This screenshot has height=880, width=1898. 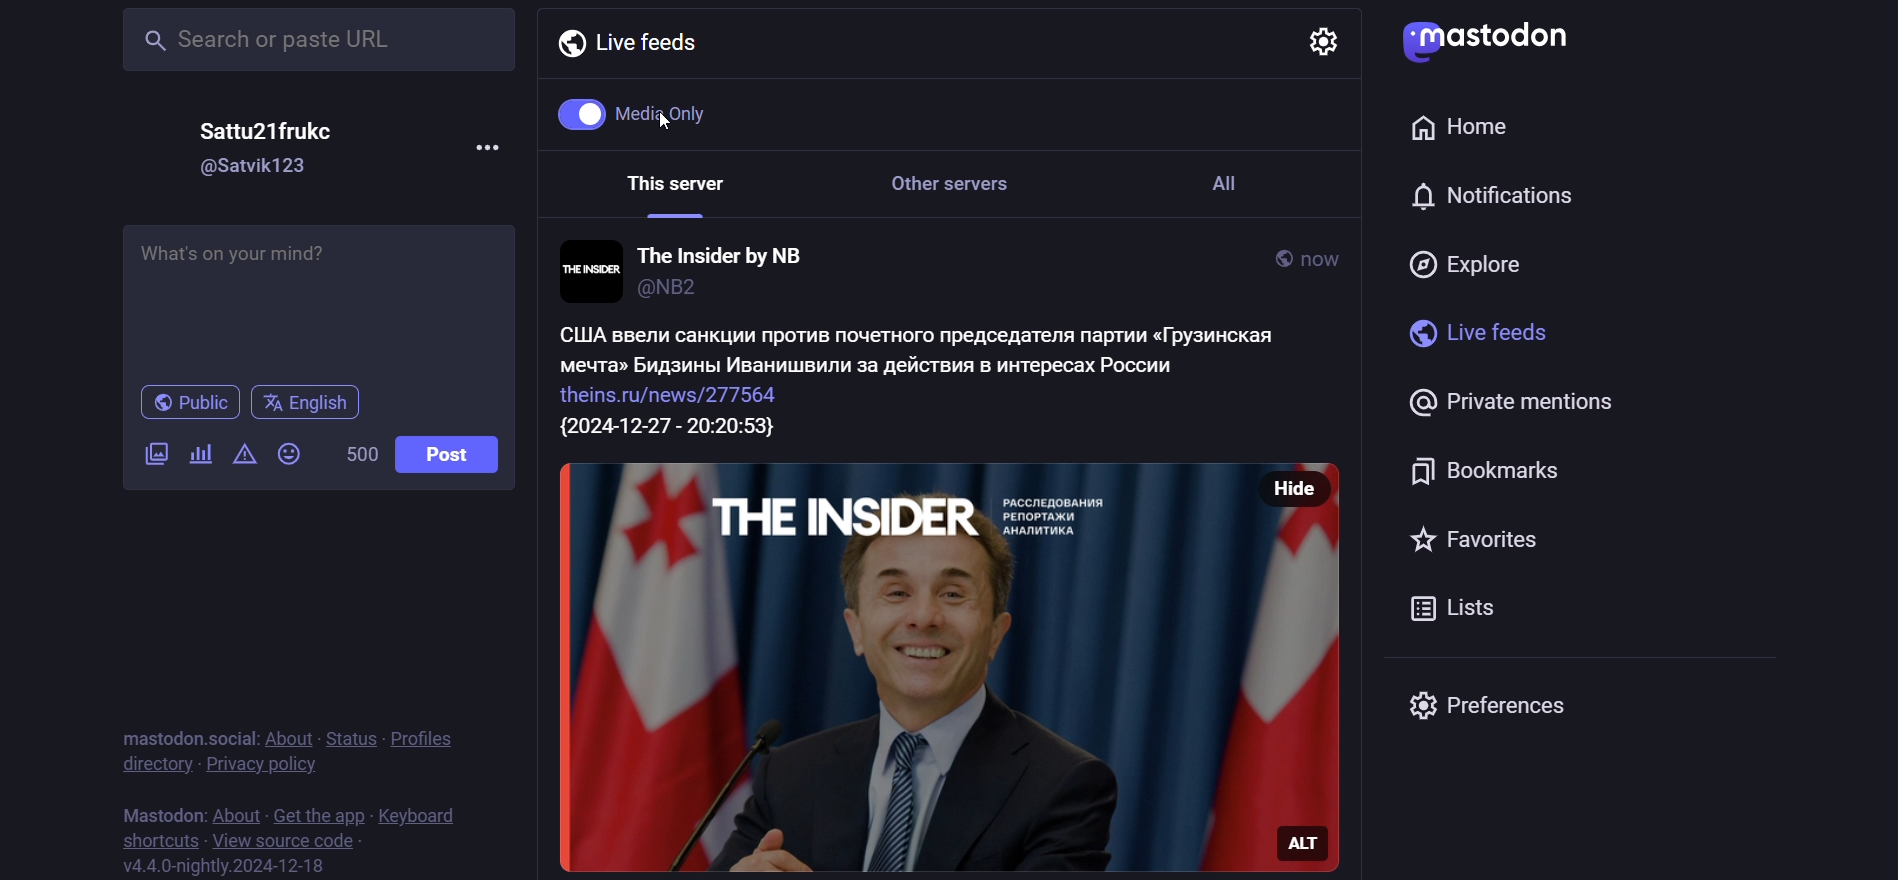 I want to click on content warning, so click(x=242, y=456).